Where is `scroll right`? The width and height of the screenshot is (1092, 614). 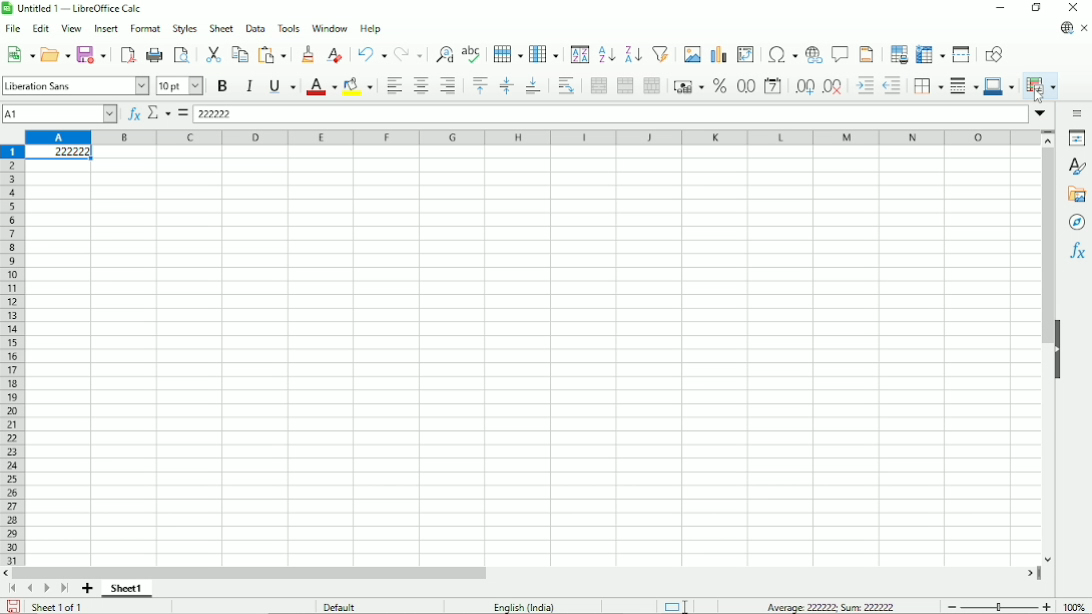 scroll right is located at coordinates (1031, 573).